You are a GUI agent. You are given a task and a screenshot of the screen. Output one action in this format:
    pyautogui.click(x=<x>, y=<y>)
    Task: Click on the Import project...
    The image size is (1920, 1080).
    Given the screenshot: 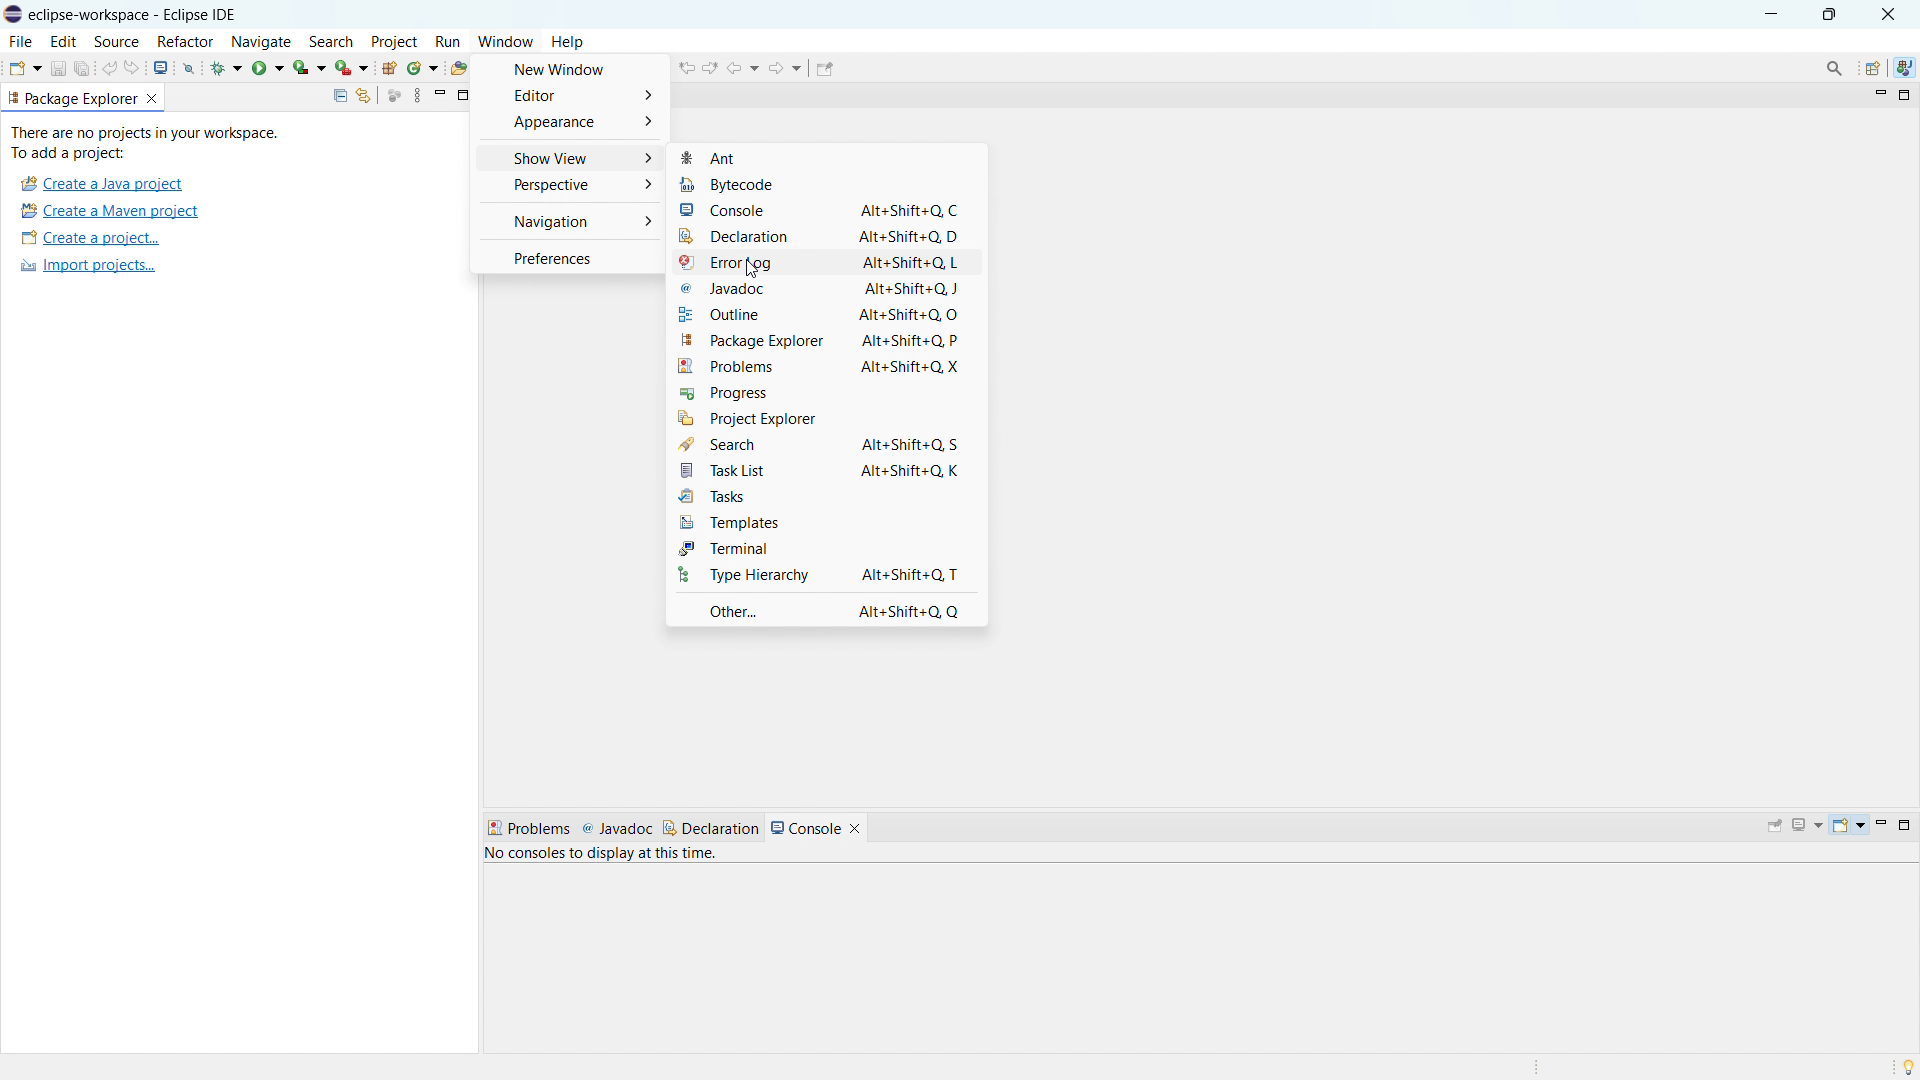 What is the action you would take?
    pyautogui.click(x=99, y=265)
    